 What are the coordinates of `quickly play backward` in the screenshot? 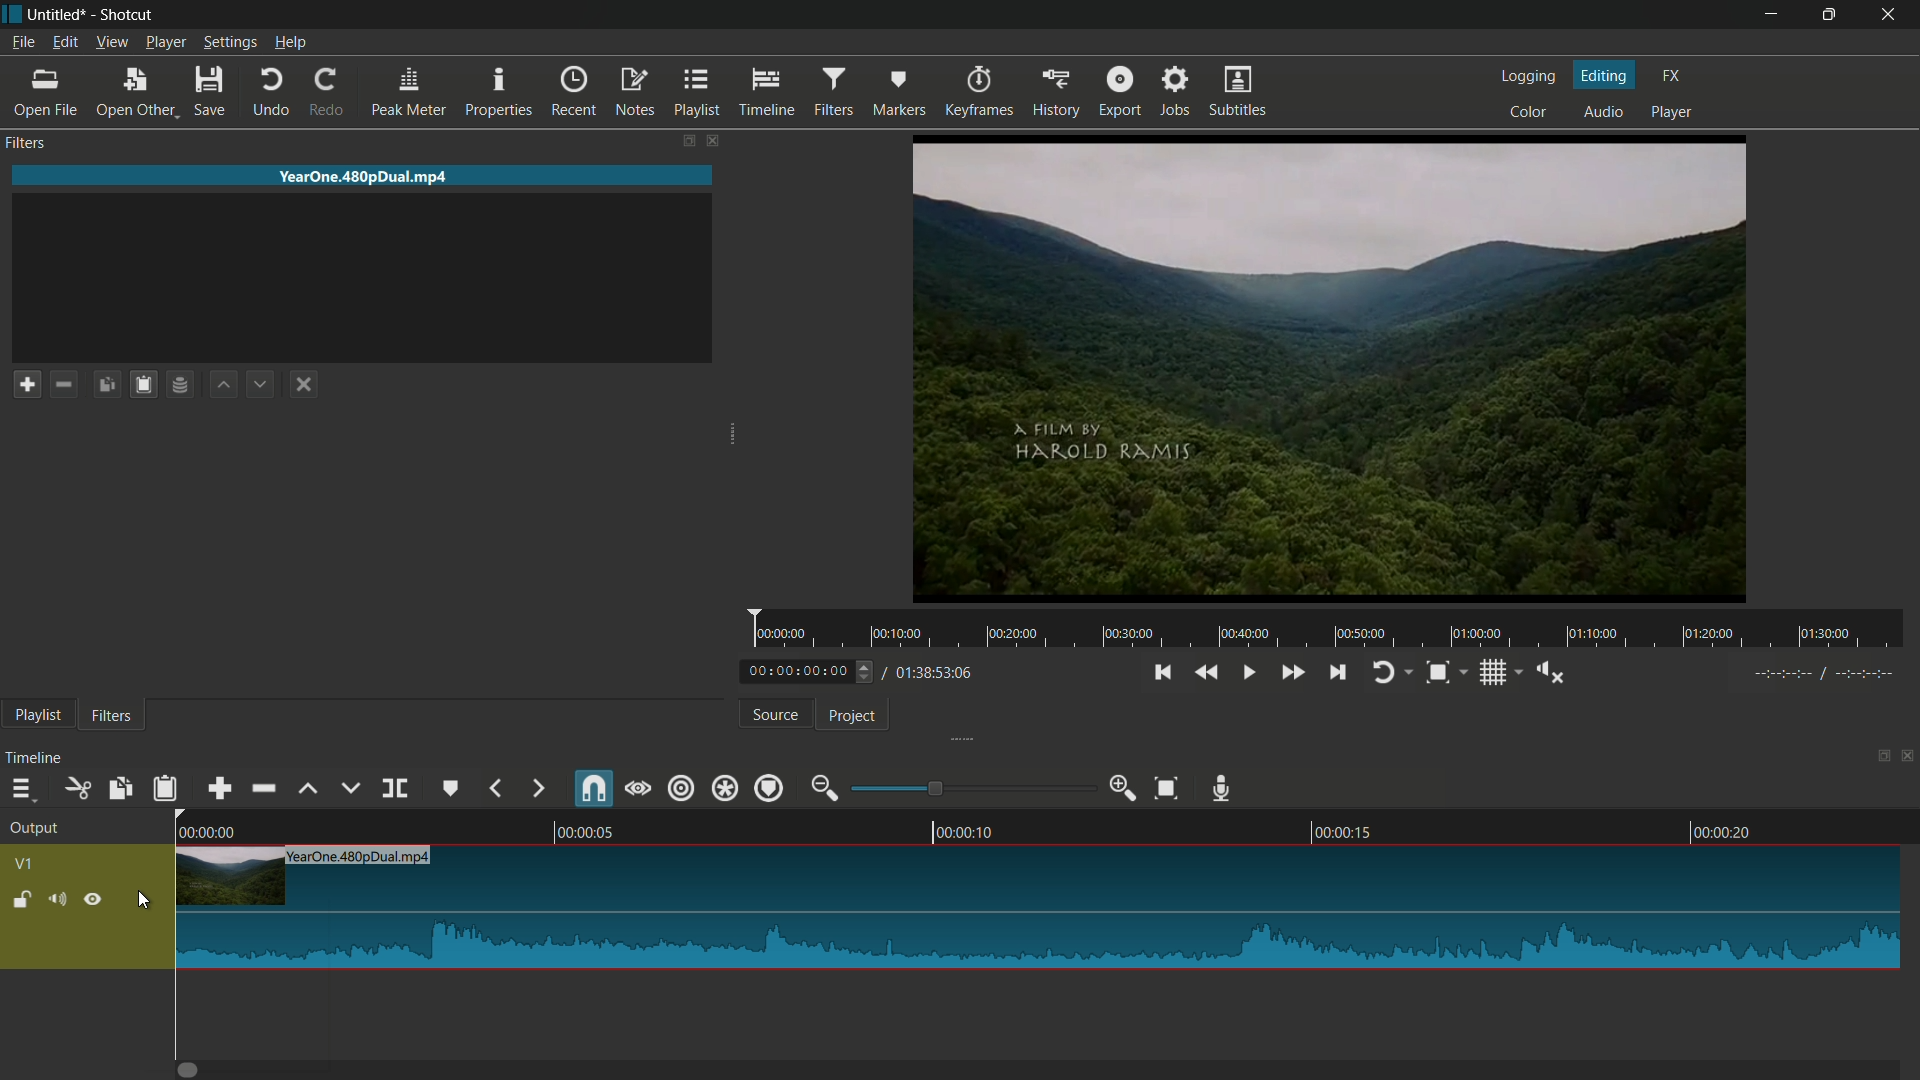 It's located at (1207, 672).